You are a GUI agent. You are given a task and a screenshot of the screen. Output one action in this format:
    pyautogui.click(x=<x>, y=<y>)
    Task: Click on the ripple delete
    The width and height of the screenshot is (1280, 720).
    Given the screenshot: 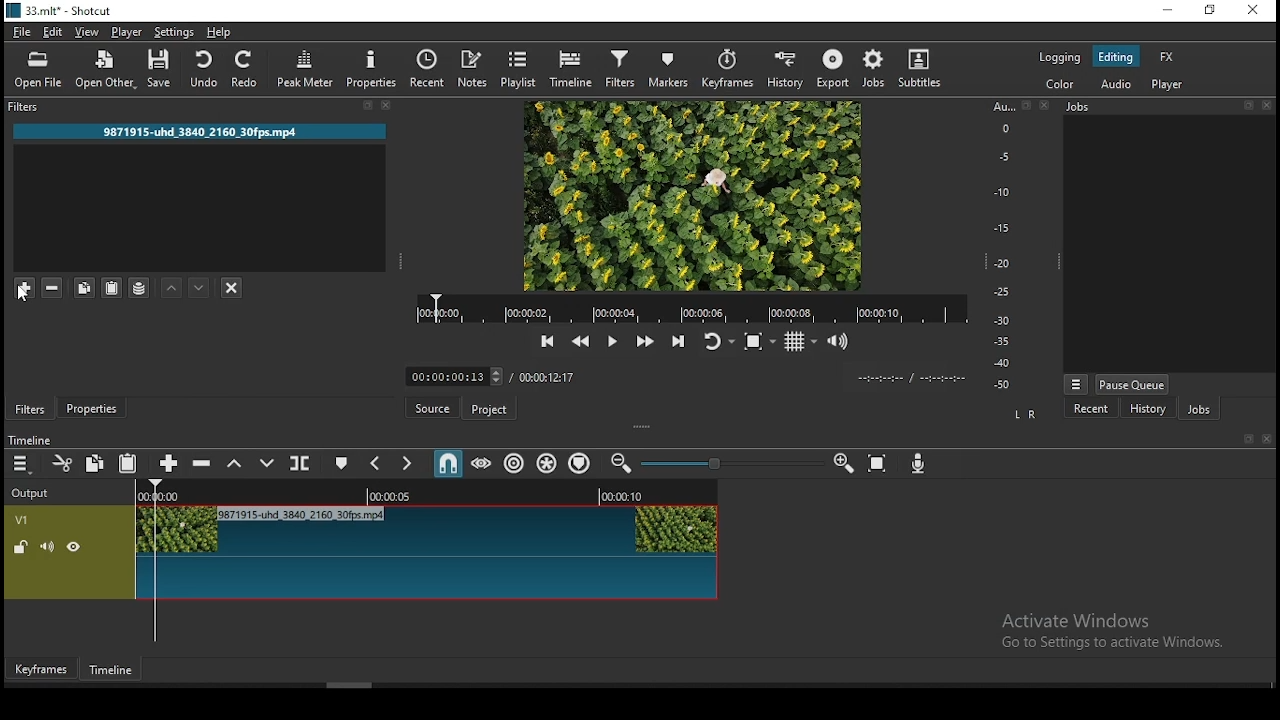 What is the action you would take?
    pyautogui.click(x=203, y=462)
    